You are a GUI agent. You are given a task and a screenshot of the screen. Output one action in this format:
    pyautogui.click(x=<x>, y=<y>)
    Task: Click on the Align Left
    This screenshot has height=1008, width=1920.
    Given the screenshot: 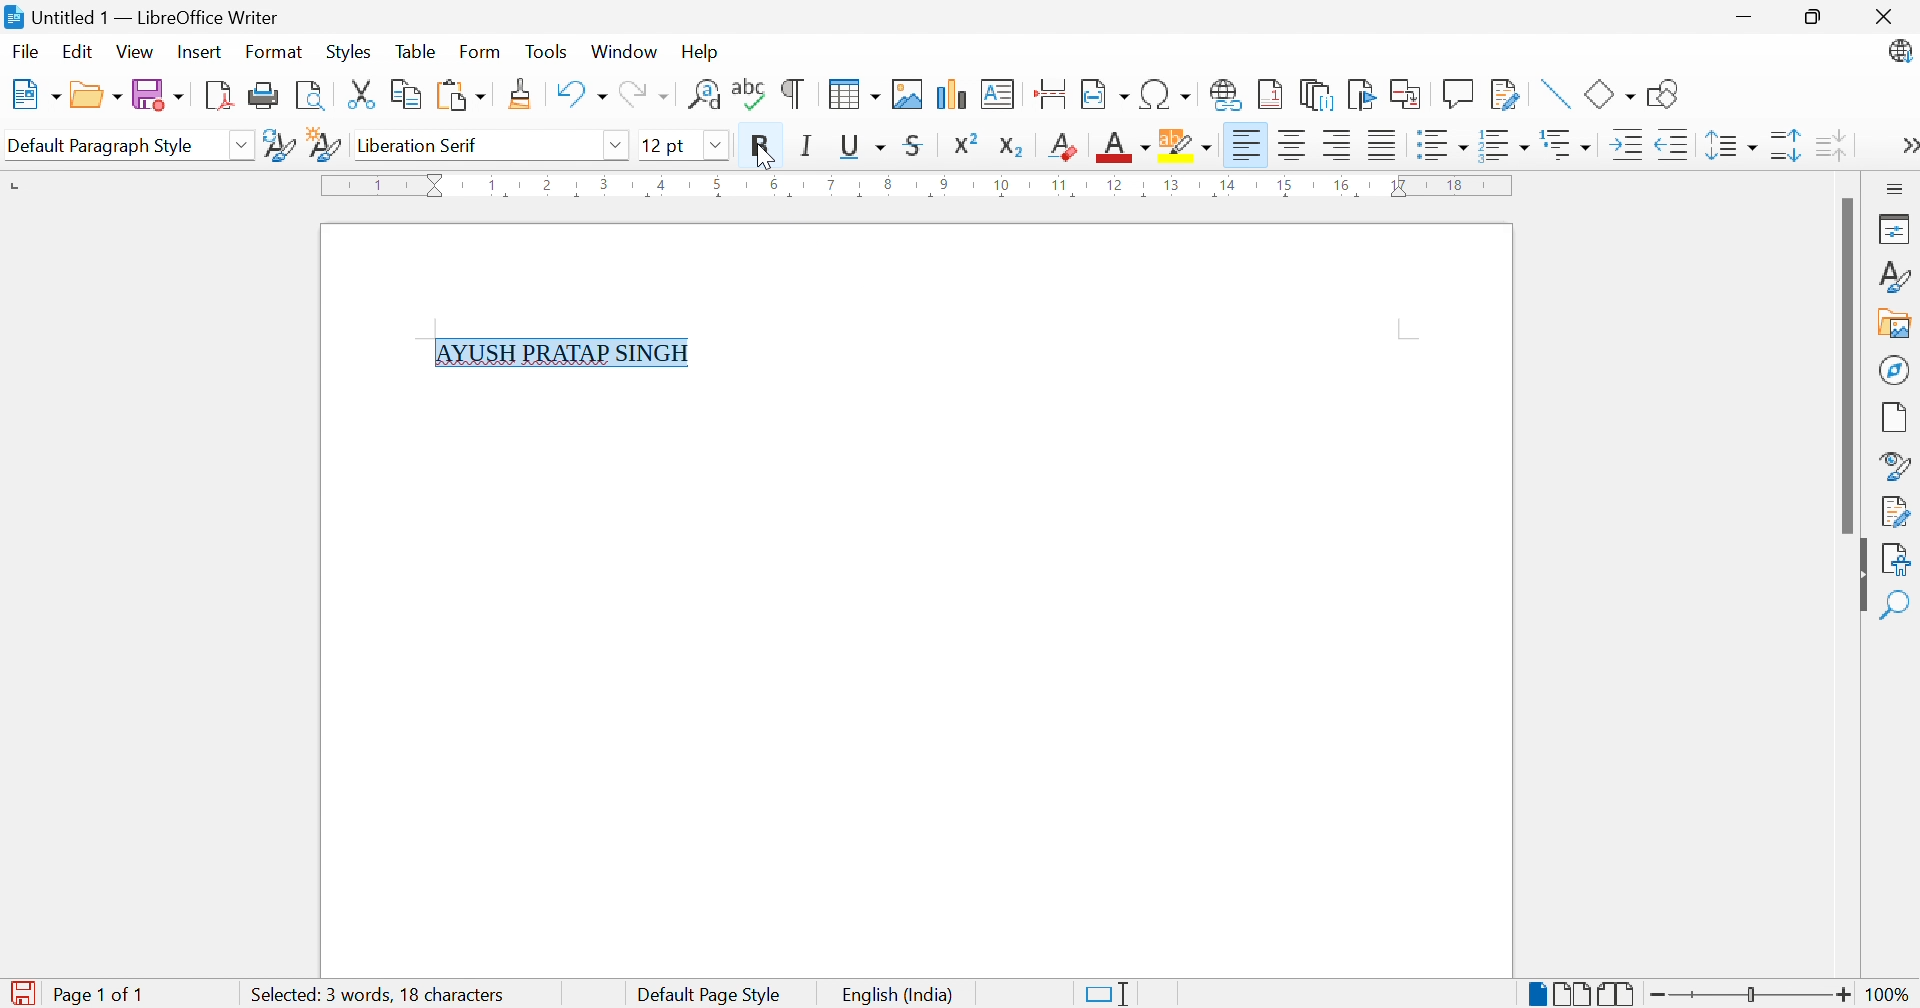 What is the action you would take?
    pyautogui.click(x=1244, y=145)
    